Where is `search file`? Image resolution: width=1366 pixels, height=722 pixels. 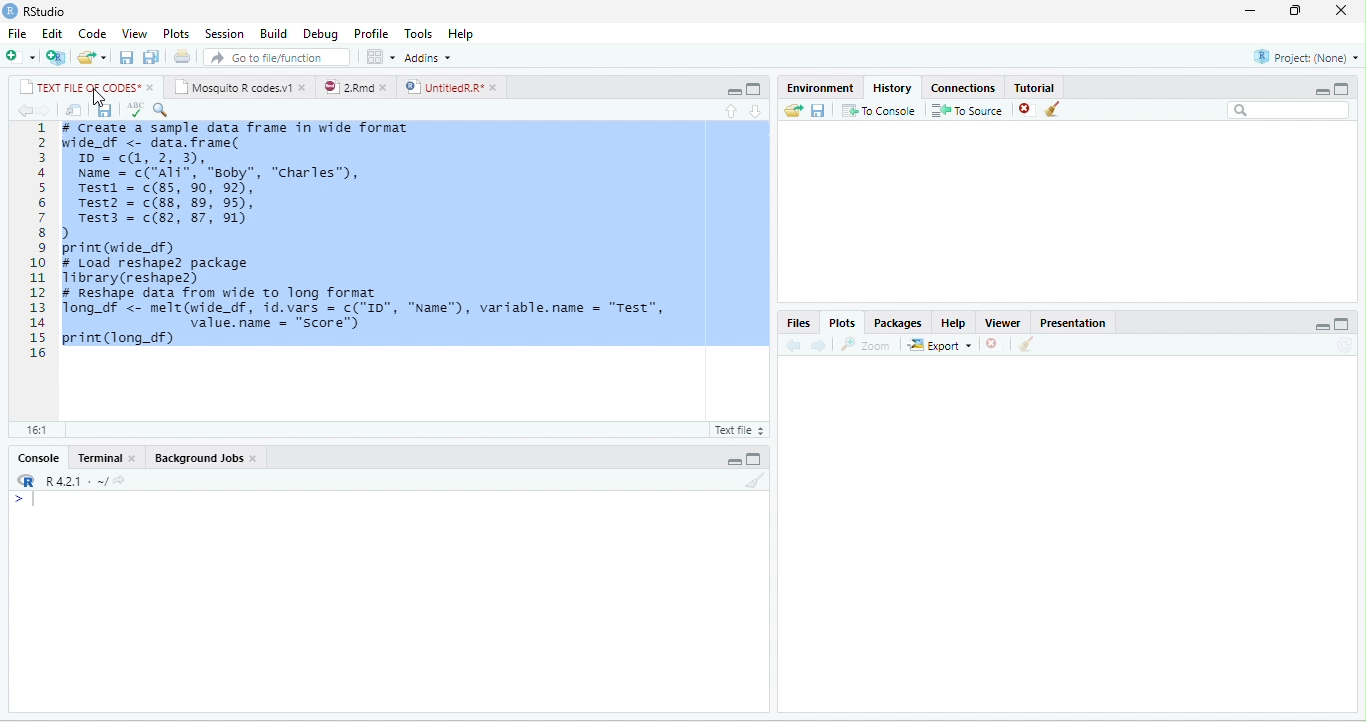 search file is located at coordinates (276, 57).